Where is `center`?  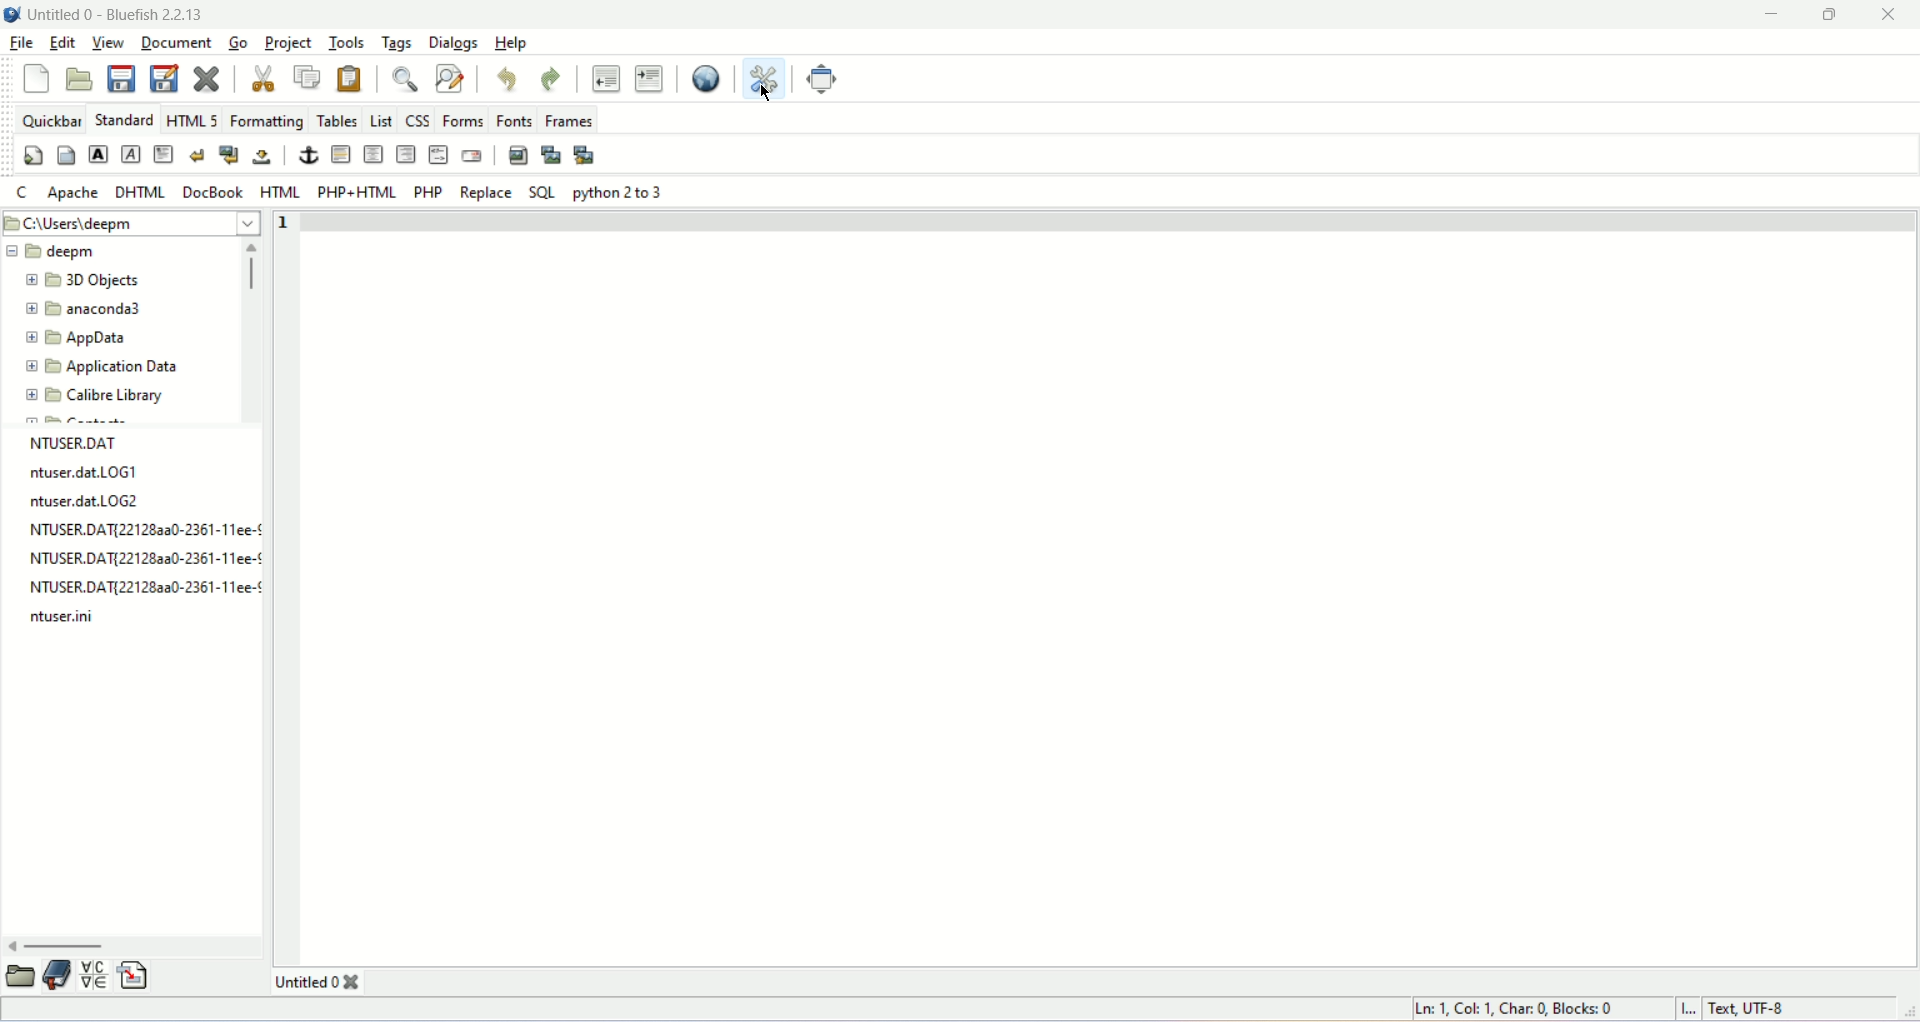 center is located at coordinates (372, 153).